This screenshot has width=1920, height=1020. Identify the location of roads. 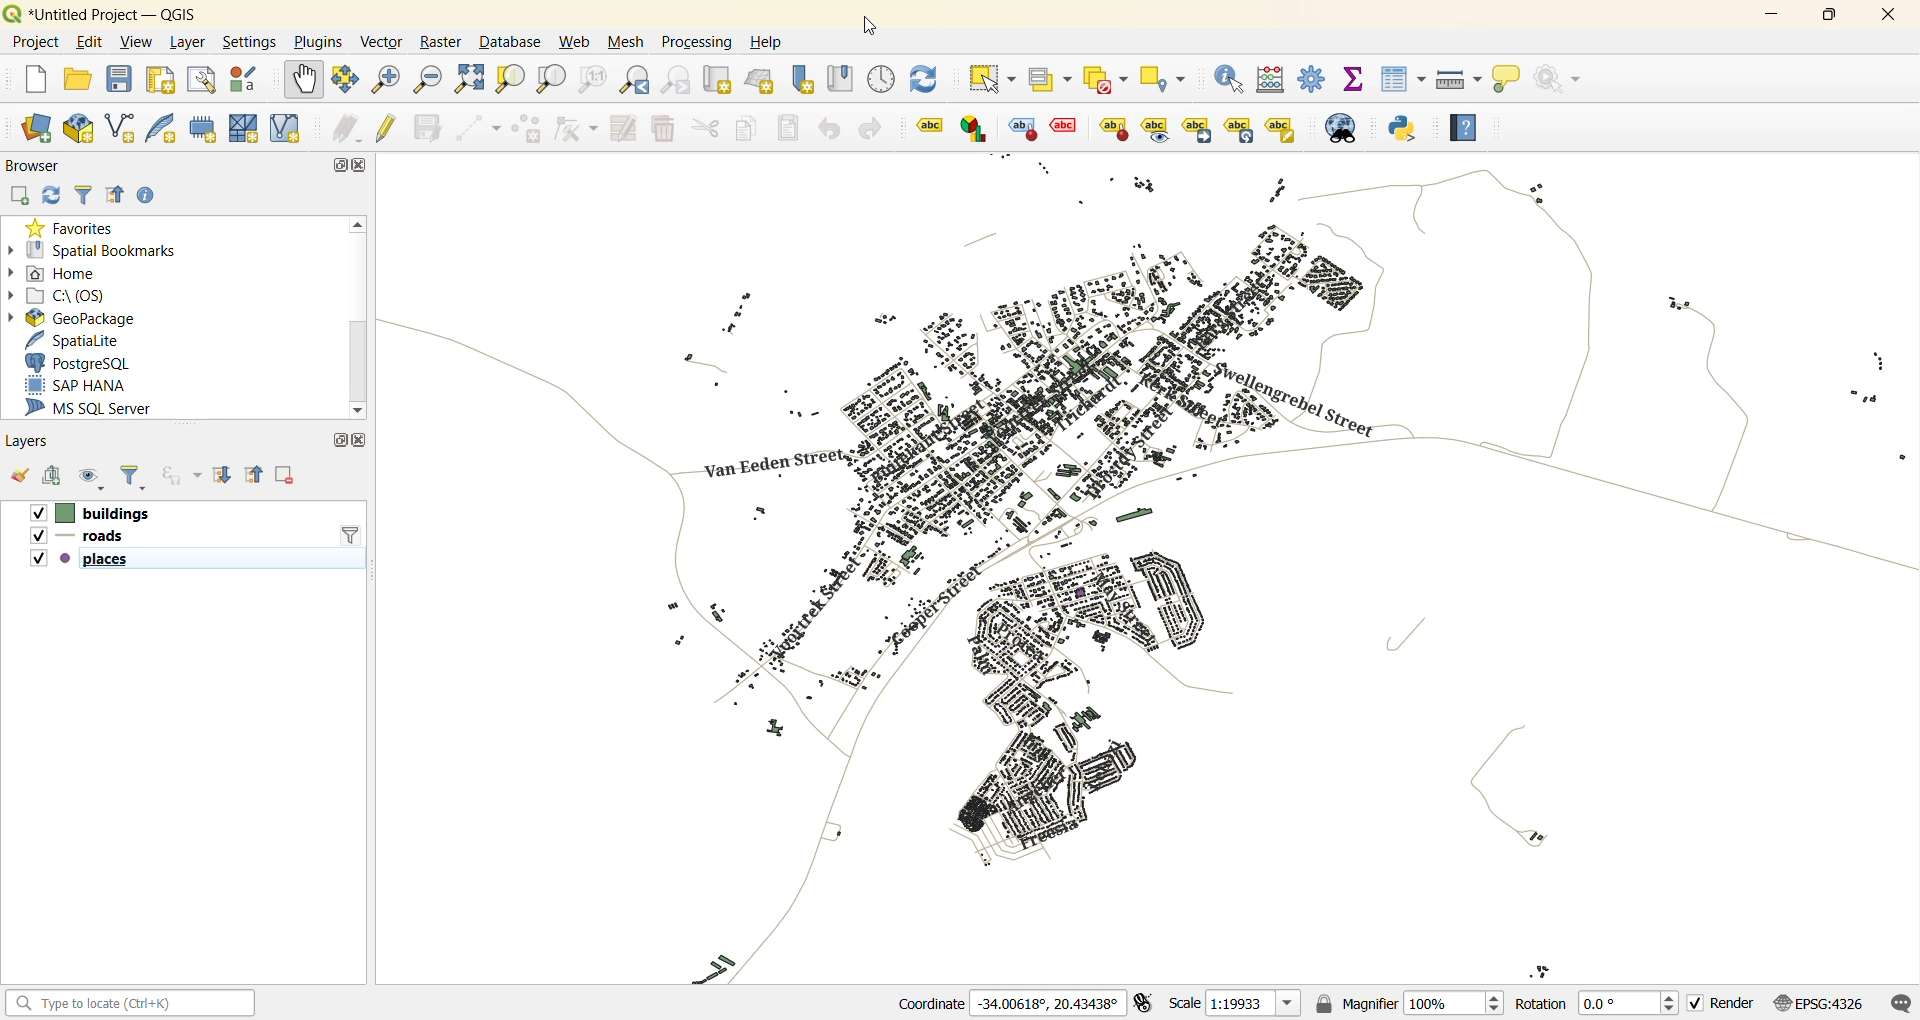
(78, 538).